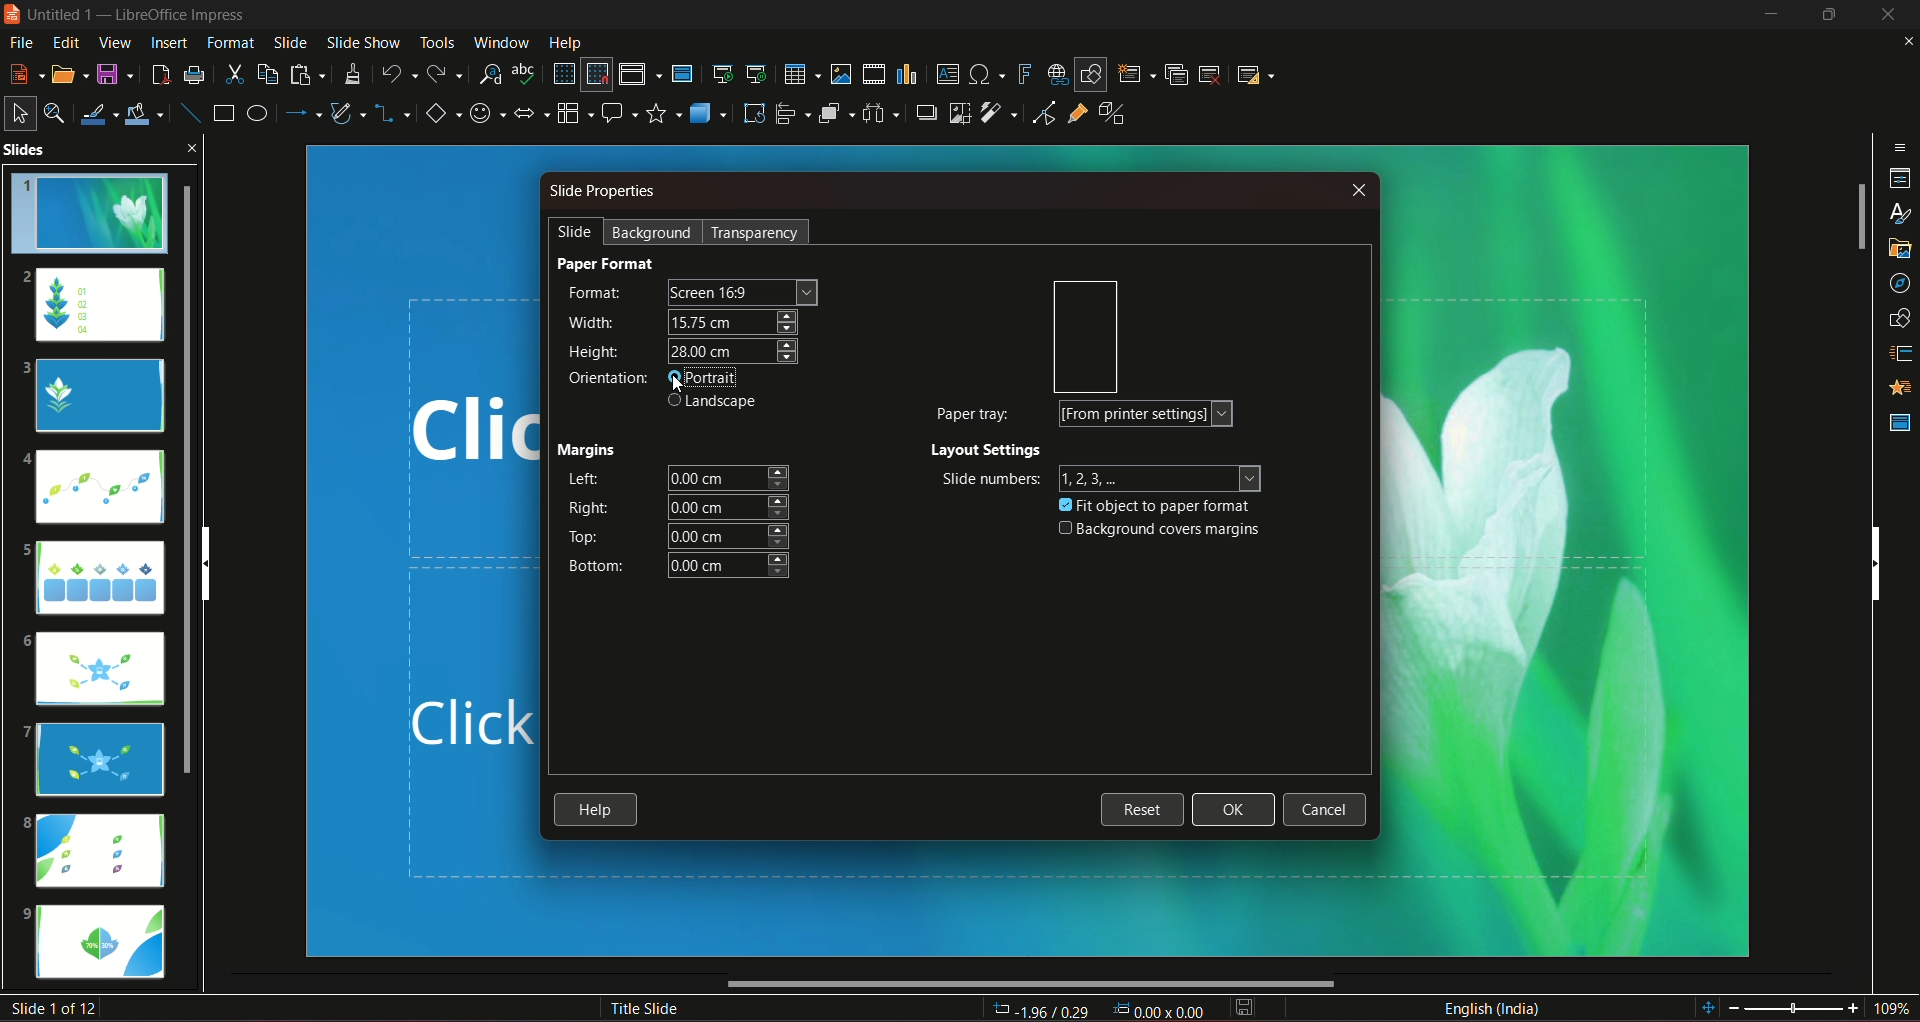 The height and width of the screenshot is (1022, 1920). I want to click on slide, so click(290, 42).